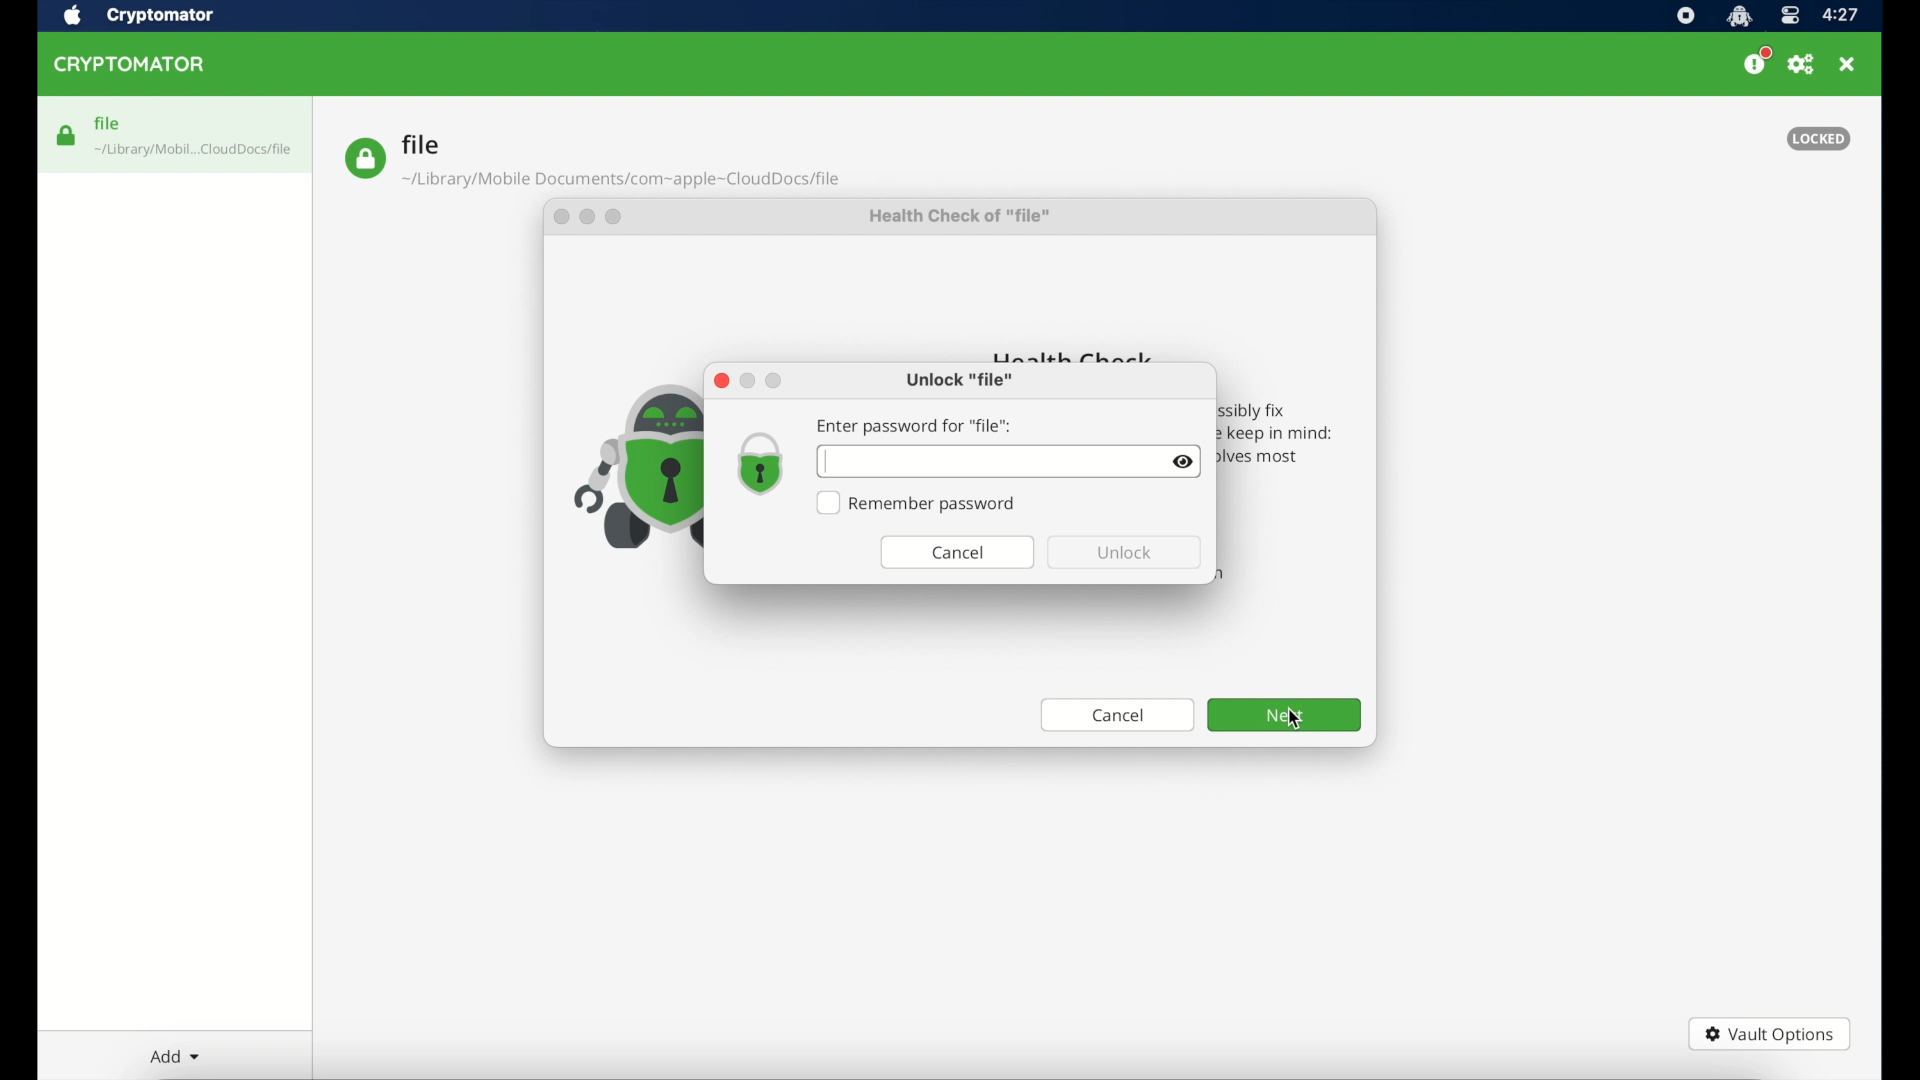  What do you see at coordinates (1294, 723) in the screenshot?
I see `cursor` at bounding box center [1294, 723].